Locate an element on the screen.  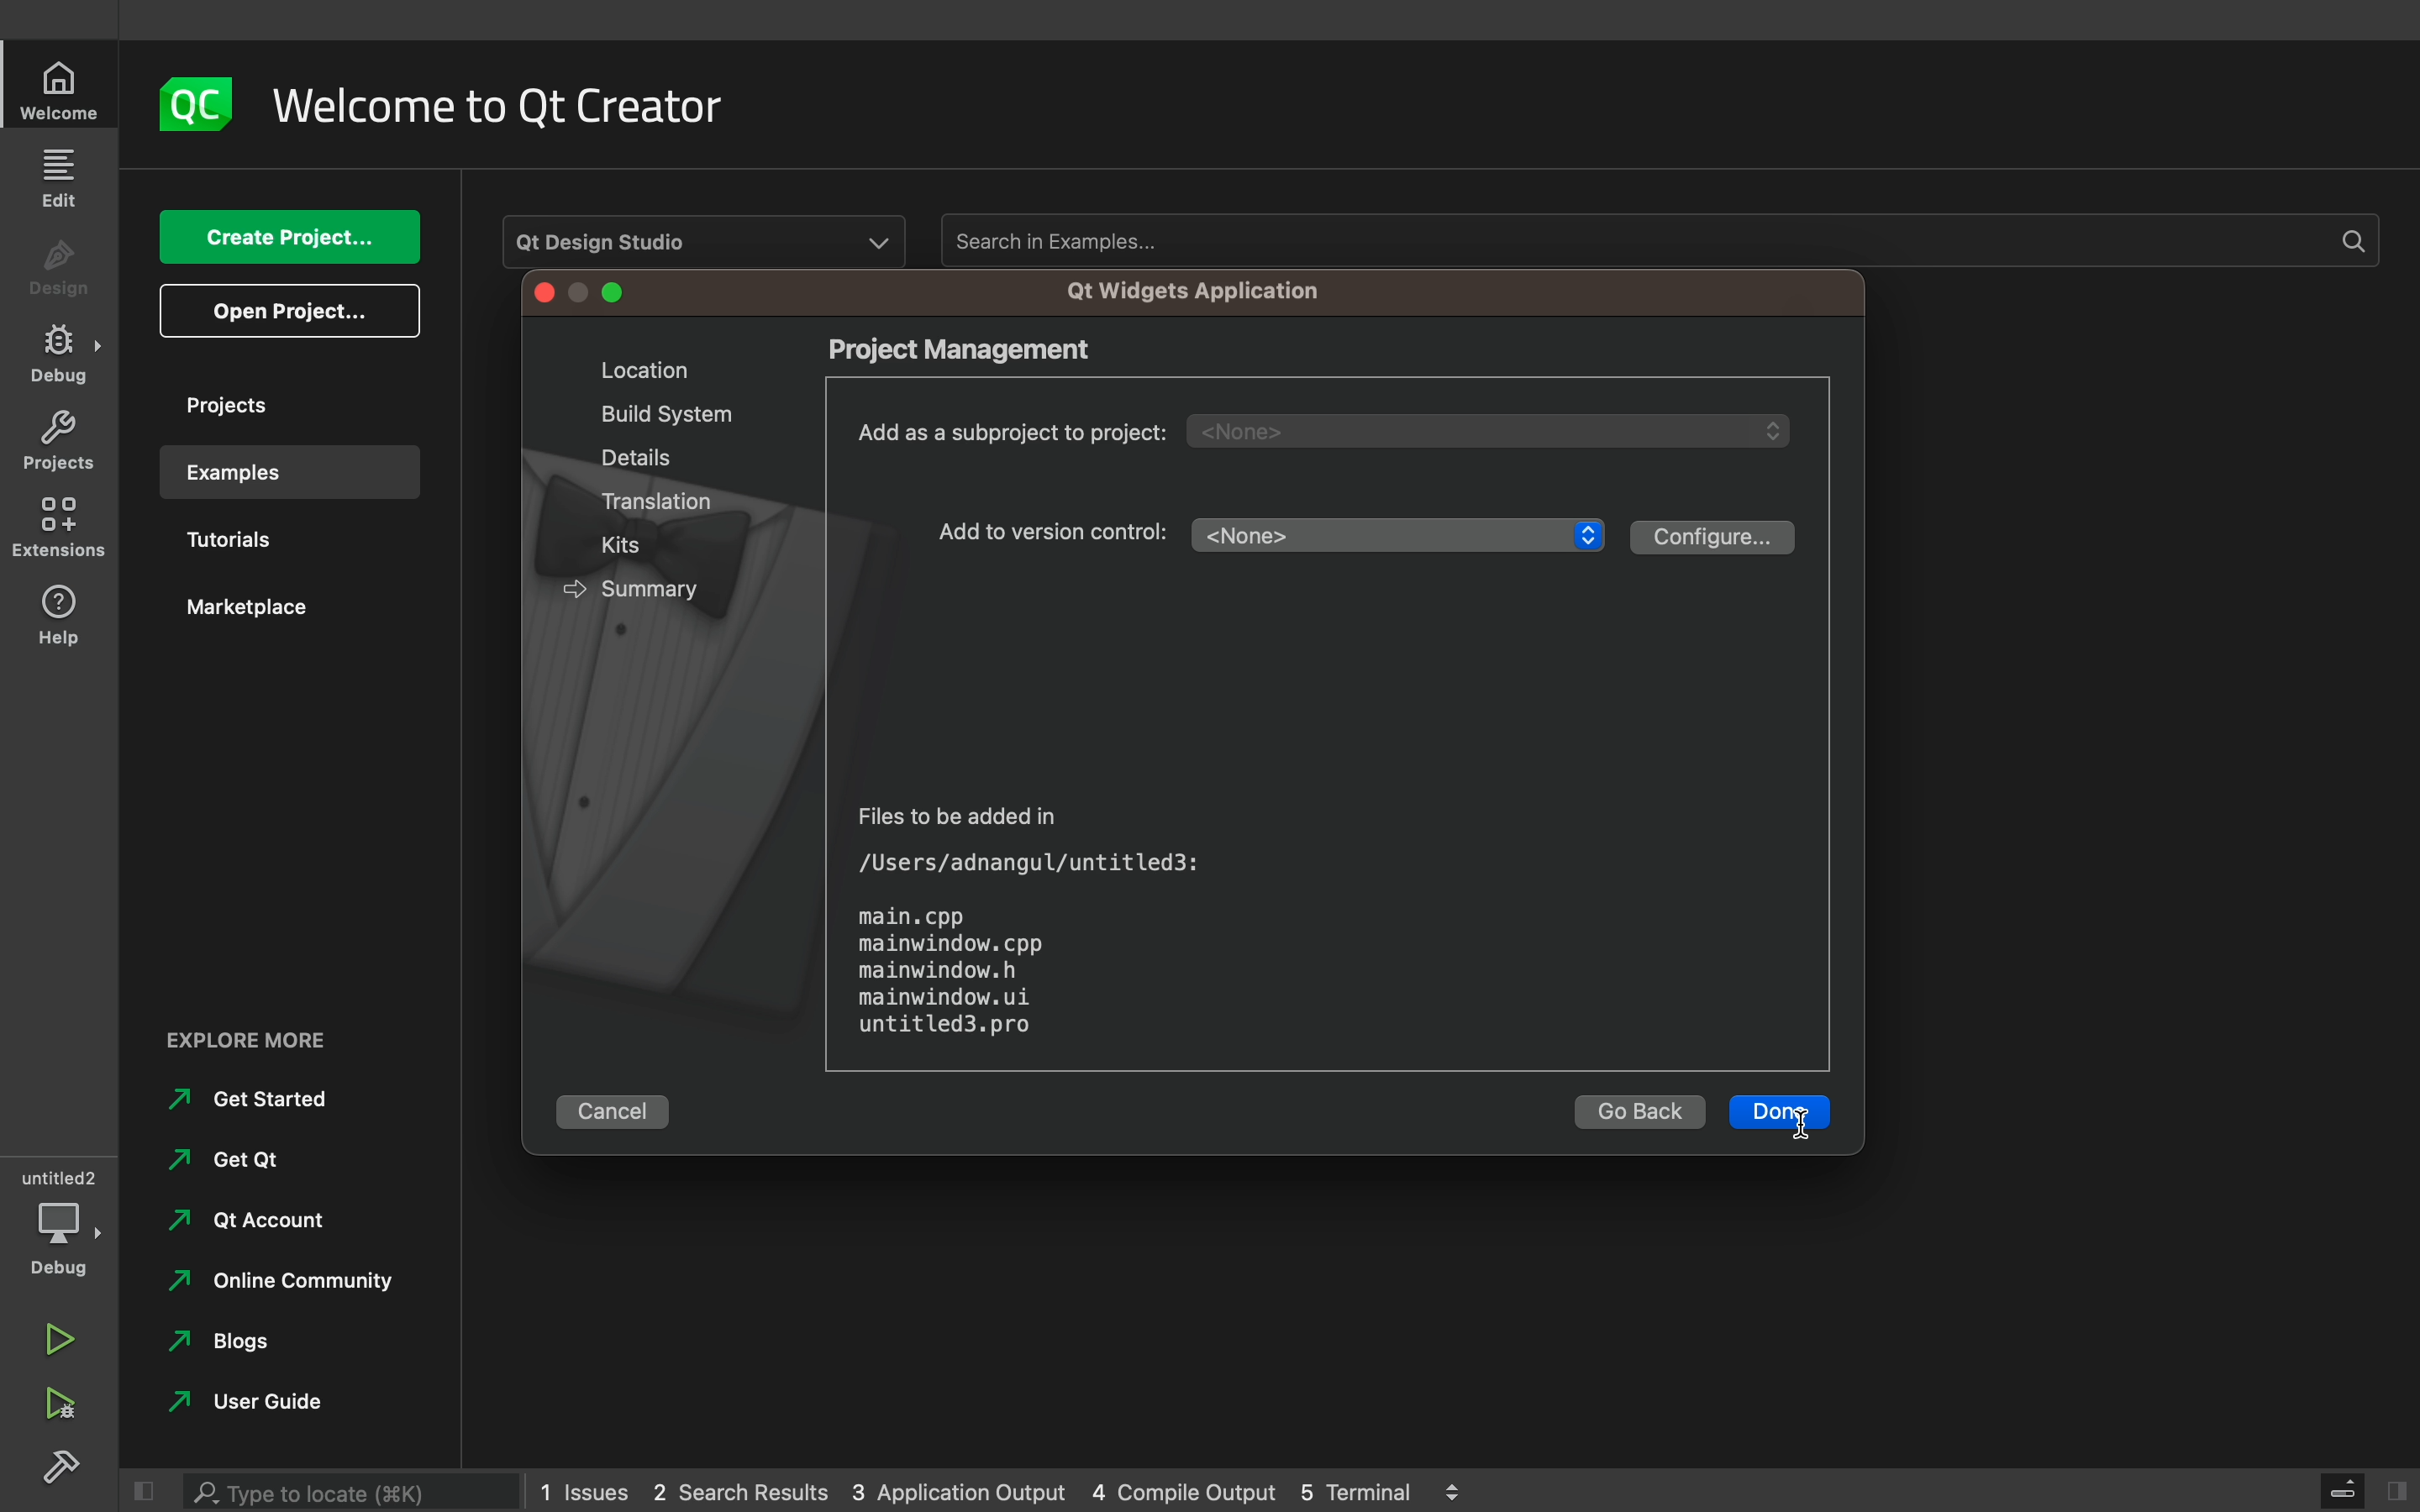
create is located at coordinates (288, 238).